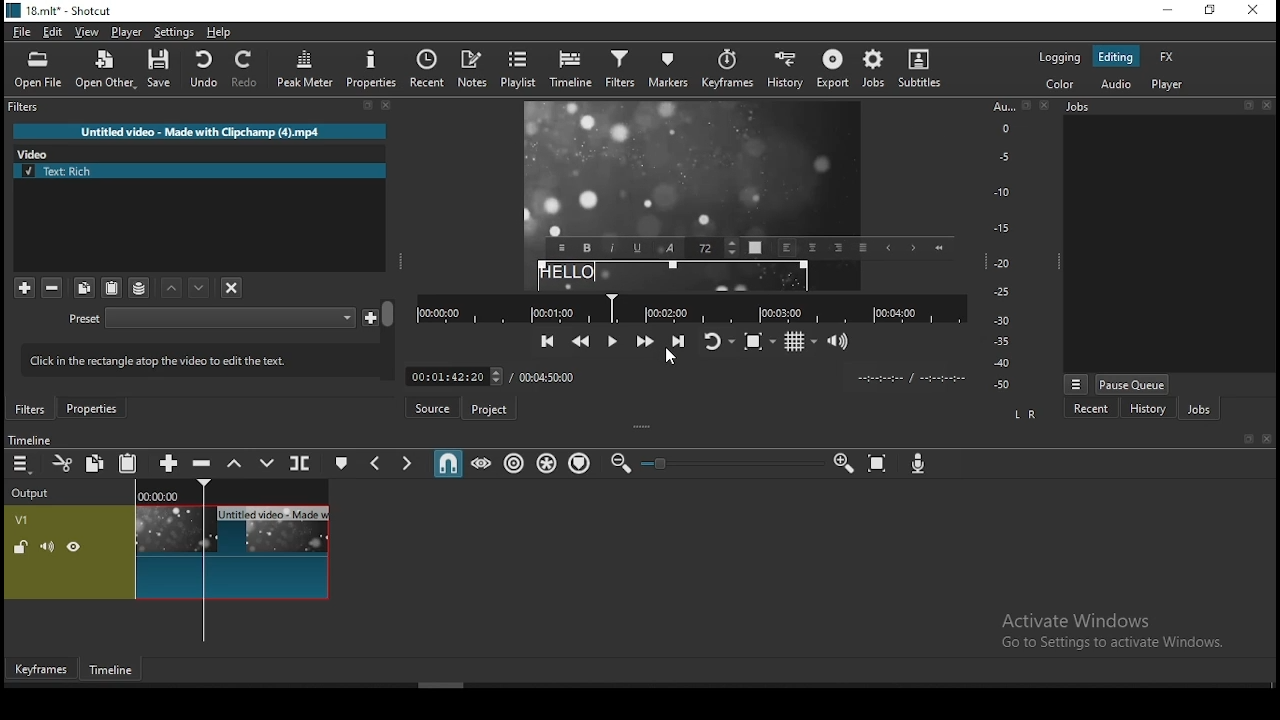  What do you see at coordinates (201, 171) in the screenshot?
I see `text rich` at bounding box center [201, 171].